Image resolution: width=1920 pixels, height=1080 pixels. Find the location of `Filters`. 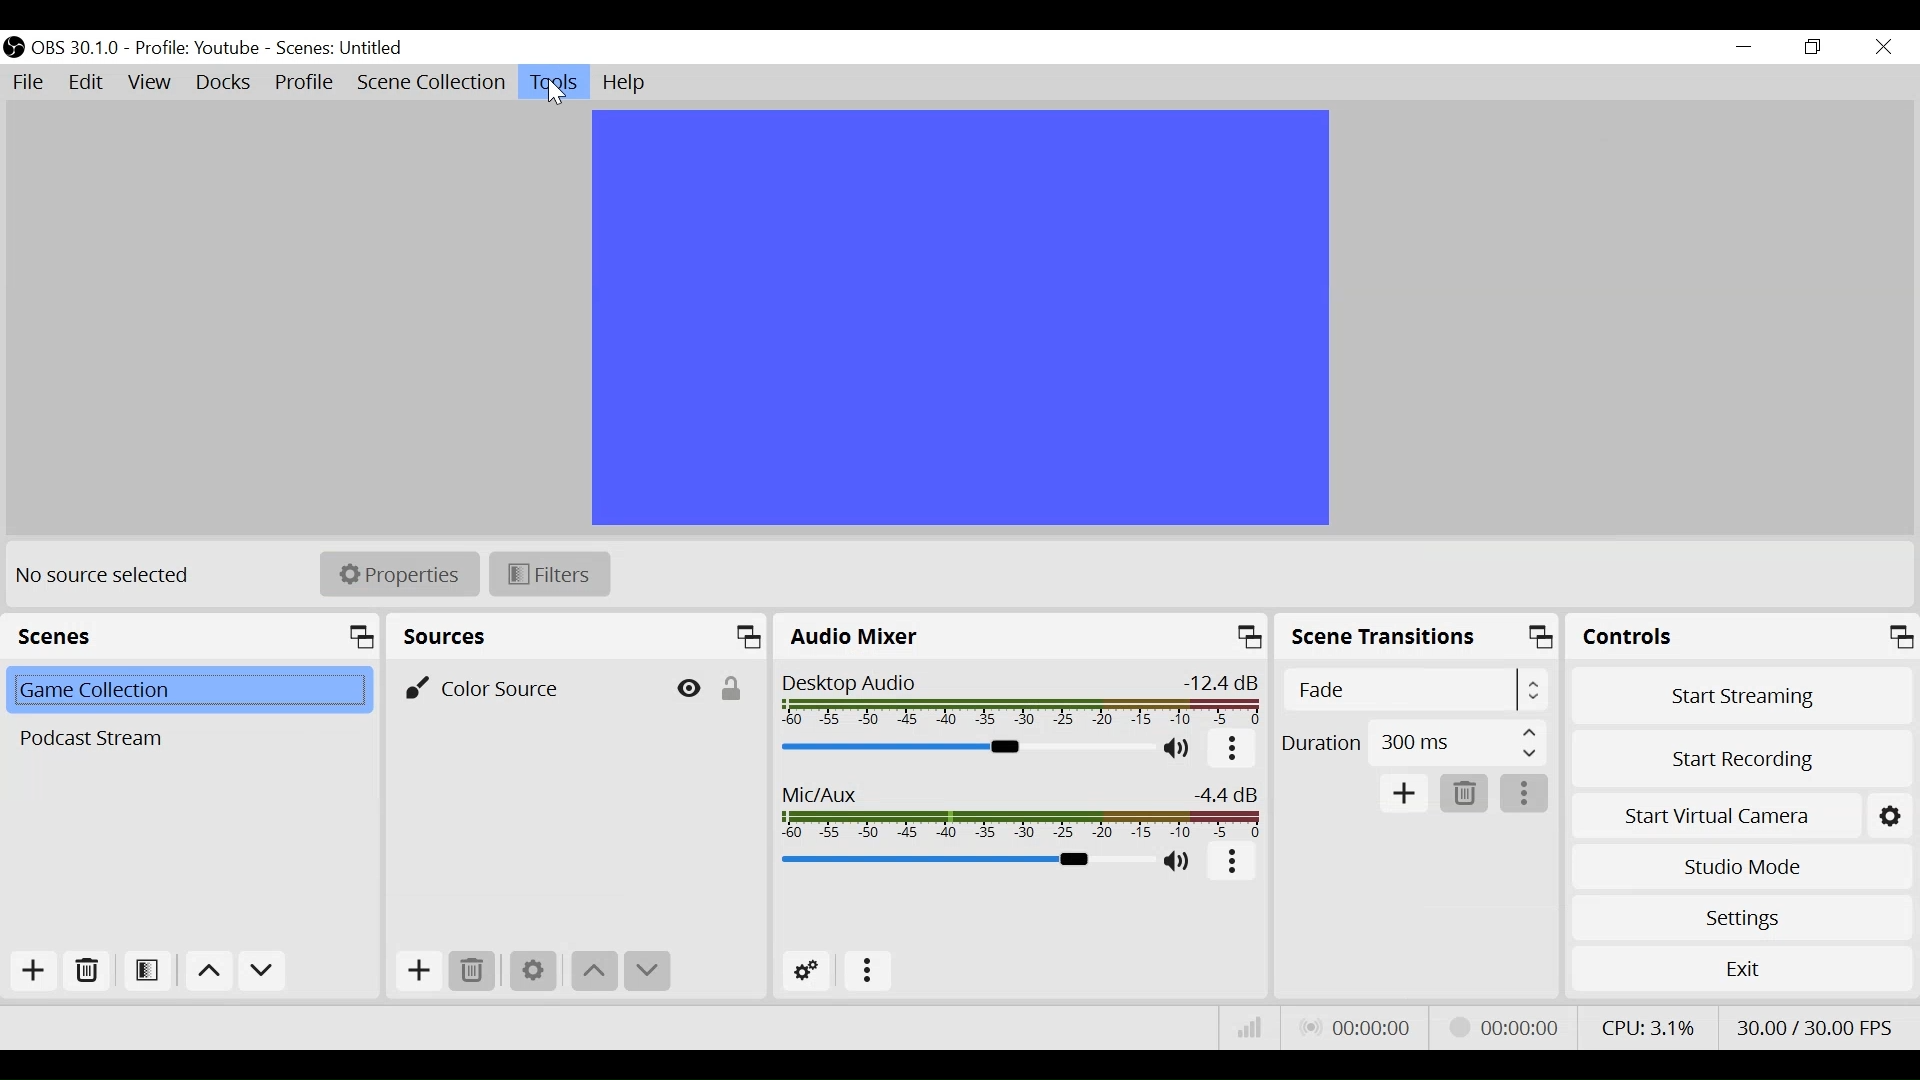

Filters is located at coordinates (548, 573).